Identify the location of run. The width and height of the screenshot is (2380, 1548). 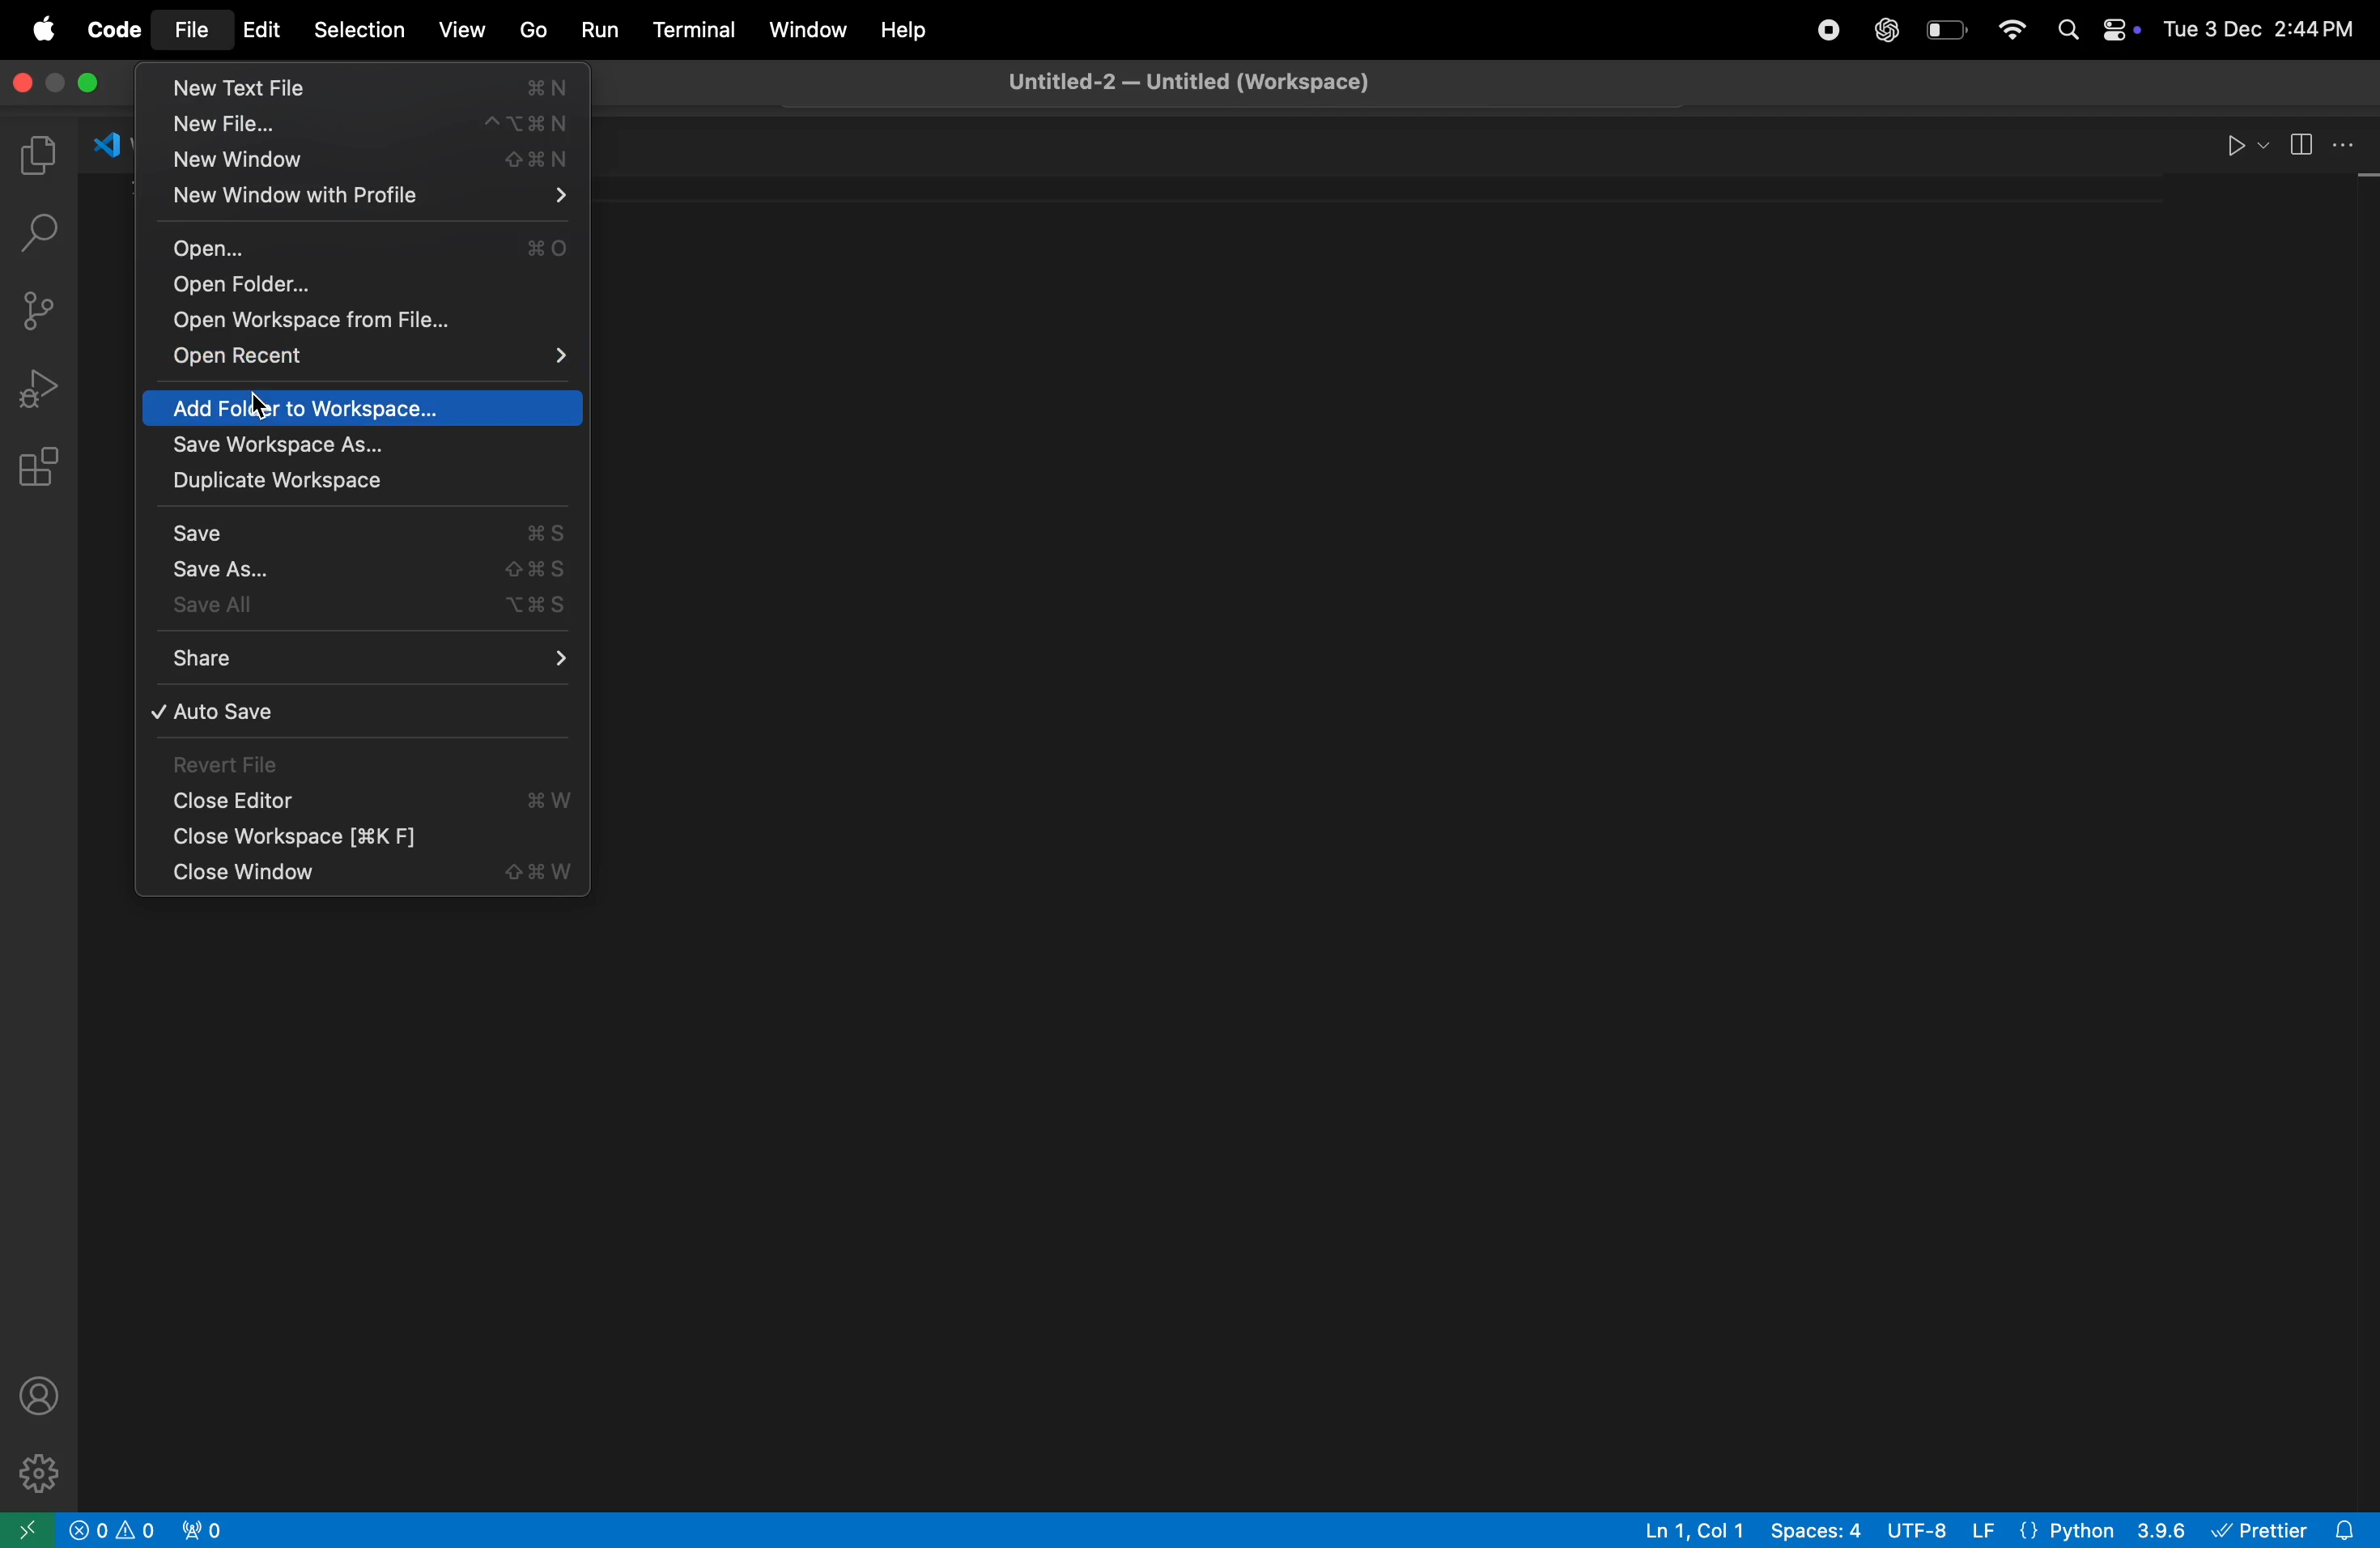
(598, 29).